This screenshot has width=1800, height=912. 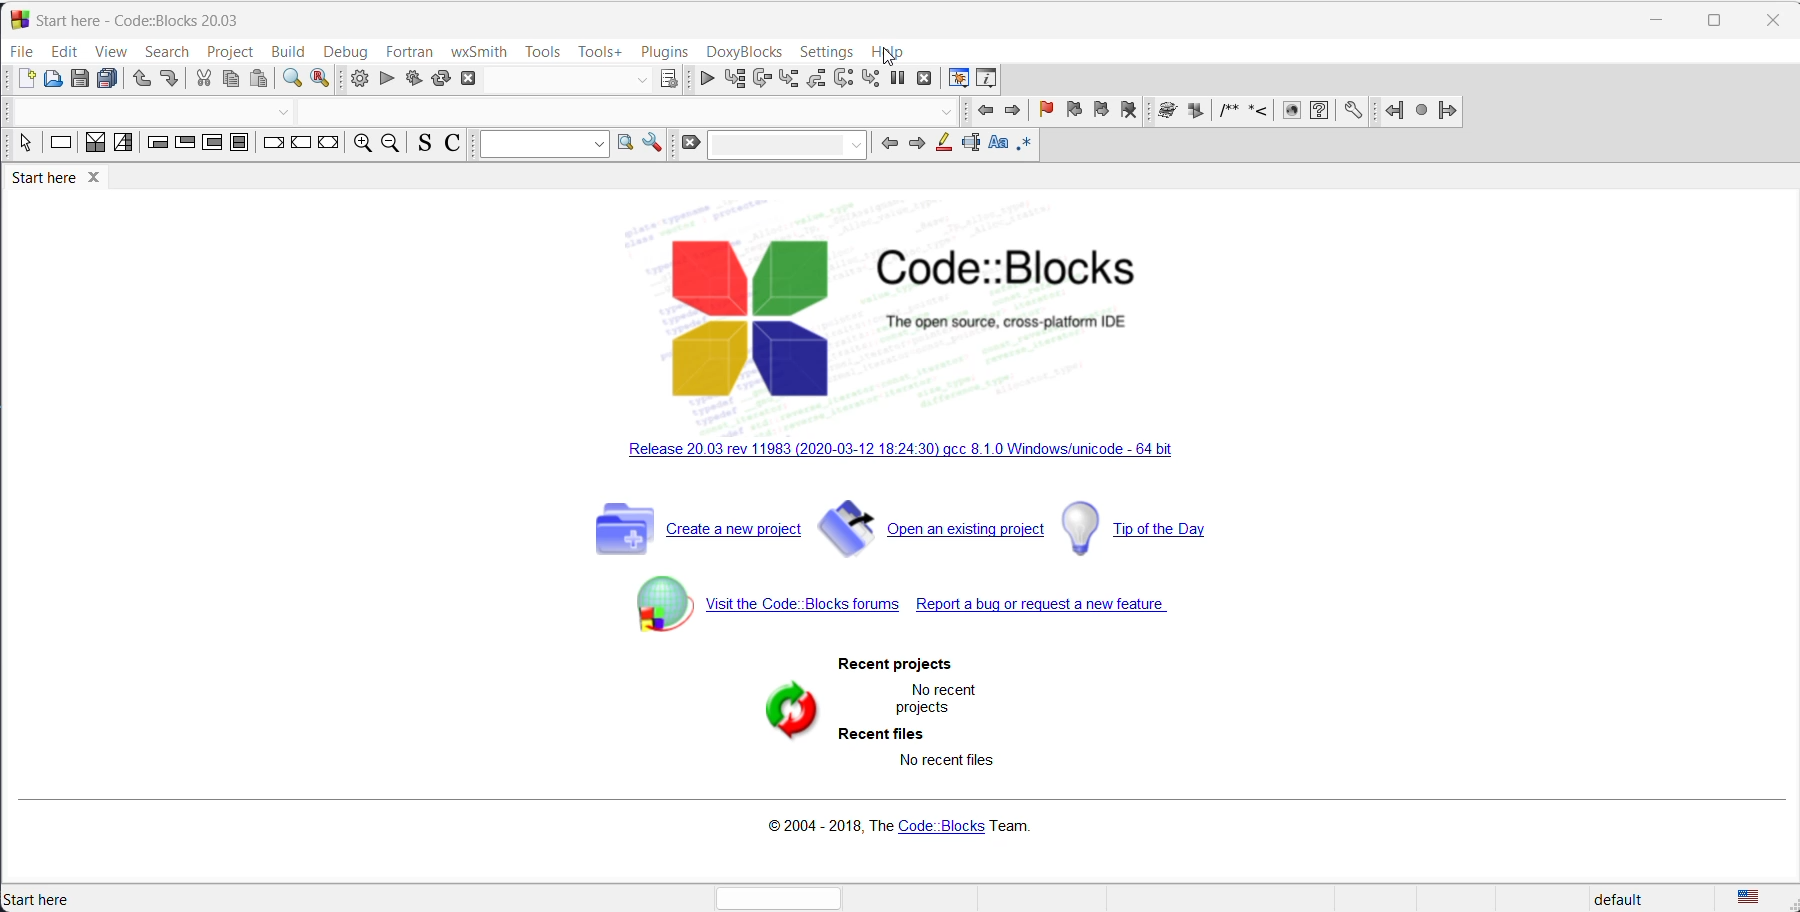 What do you see at coordinates (1451, 113) in the screenshot?
I see `jump forward` at bounding box center [1451, 113].